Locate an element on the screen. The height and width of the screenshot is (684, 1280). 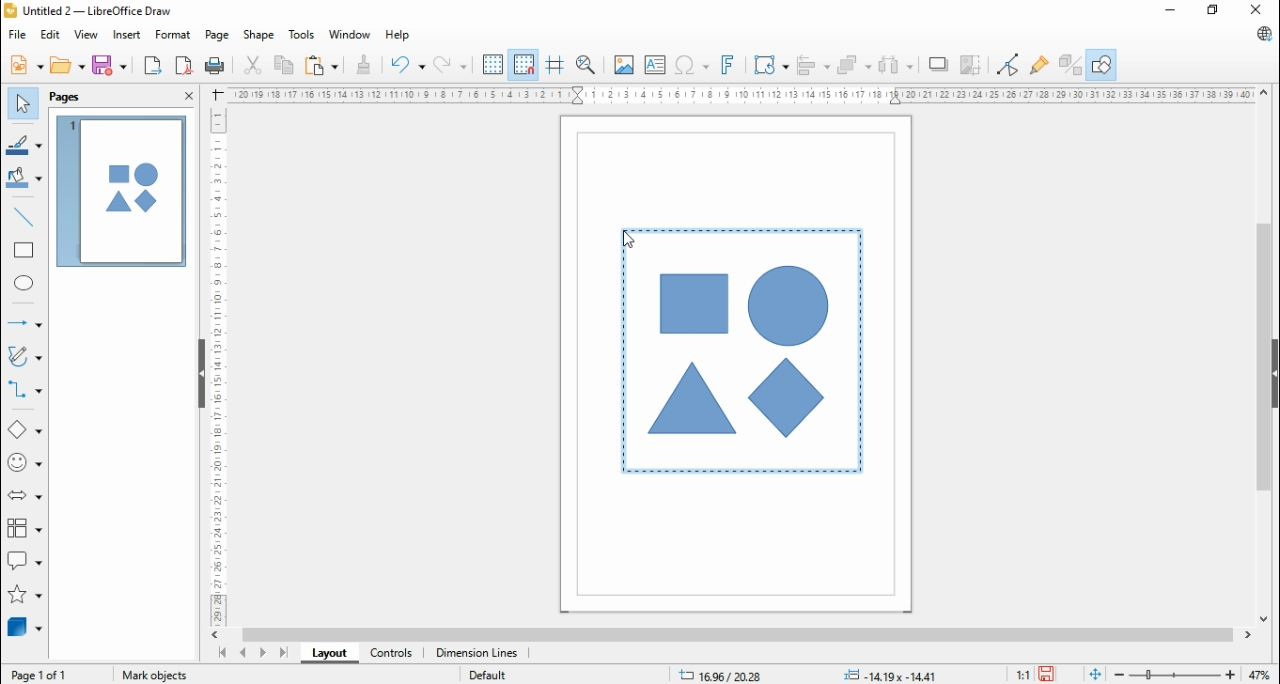
previous page is located at coordinates (243, 652).